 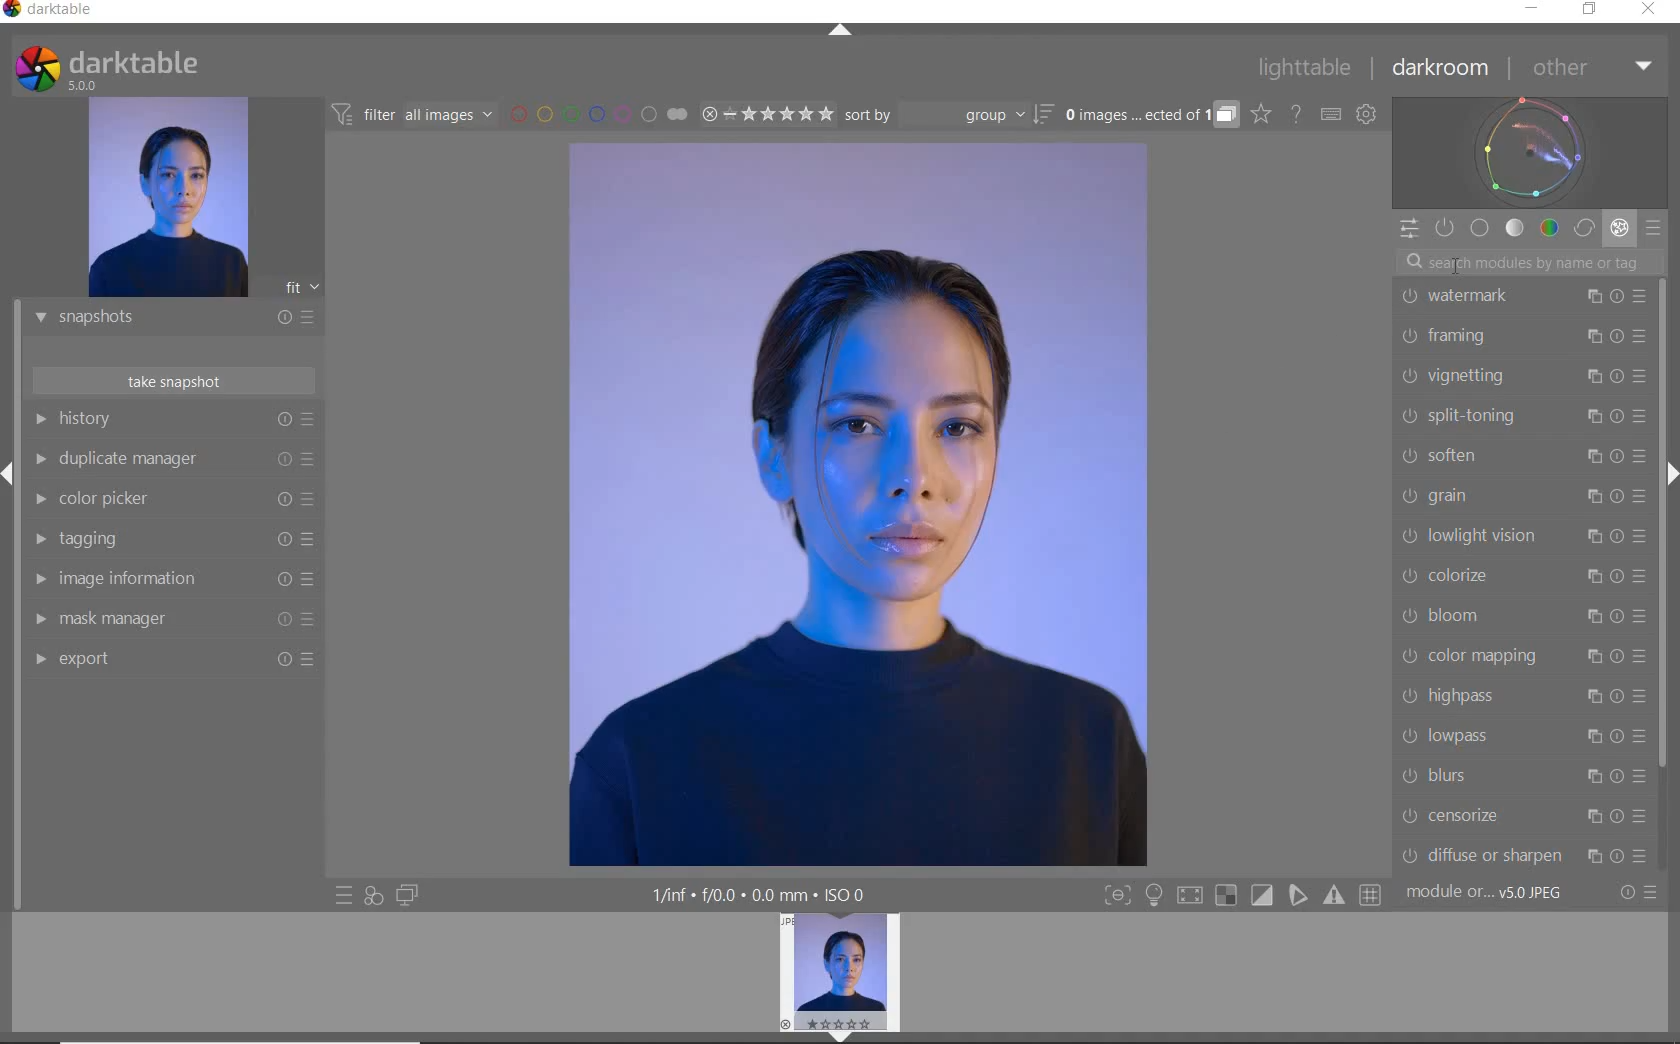 I want to click on Button, so click(x=1226, y=896).